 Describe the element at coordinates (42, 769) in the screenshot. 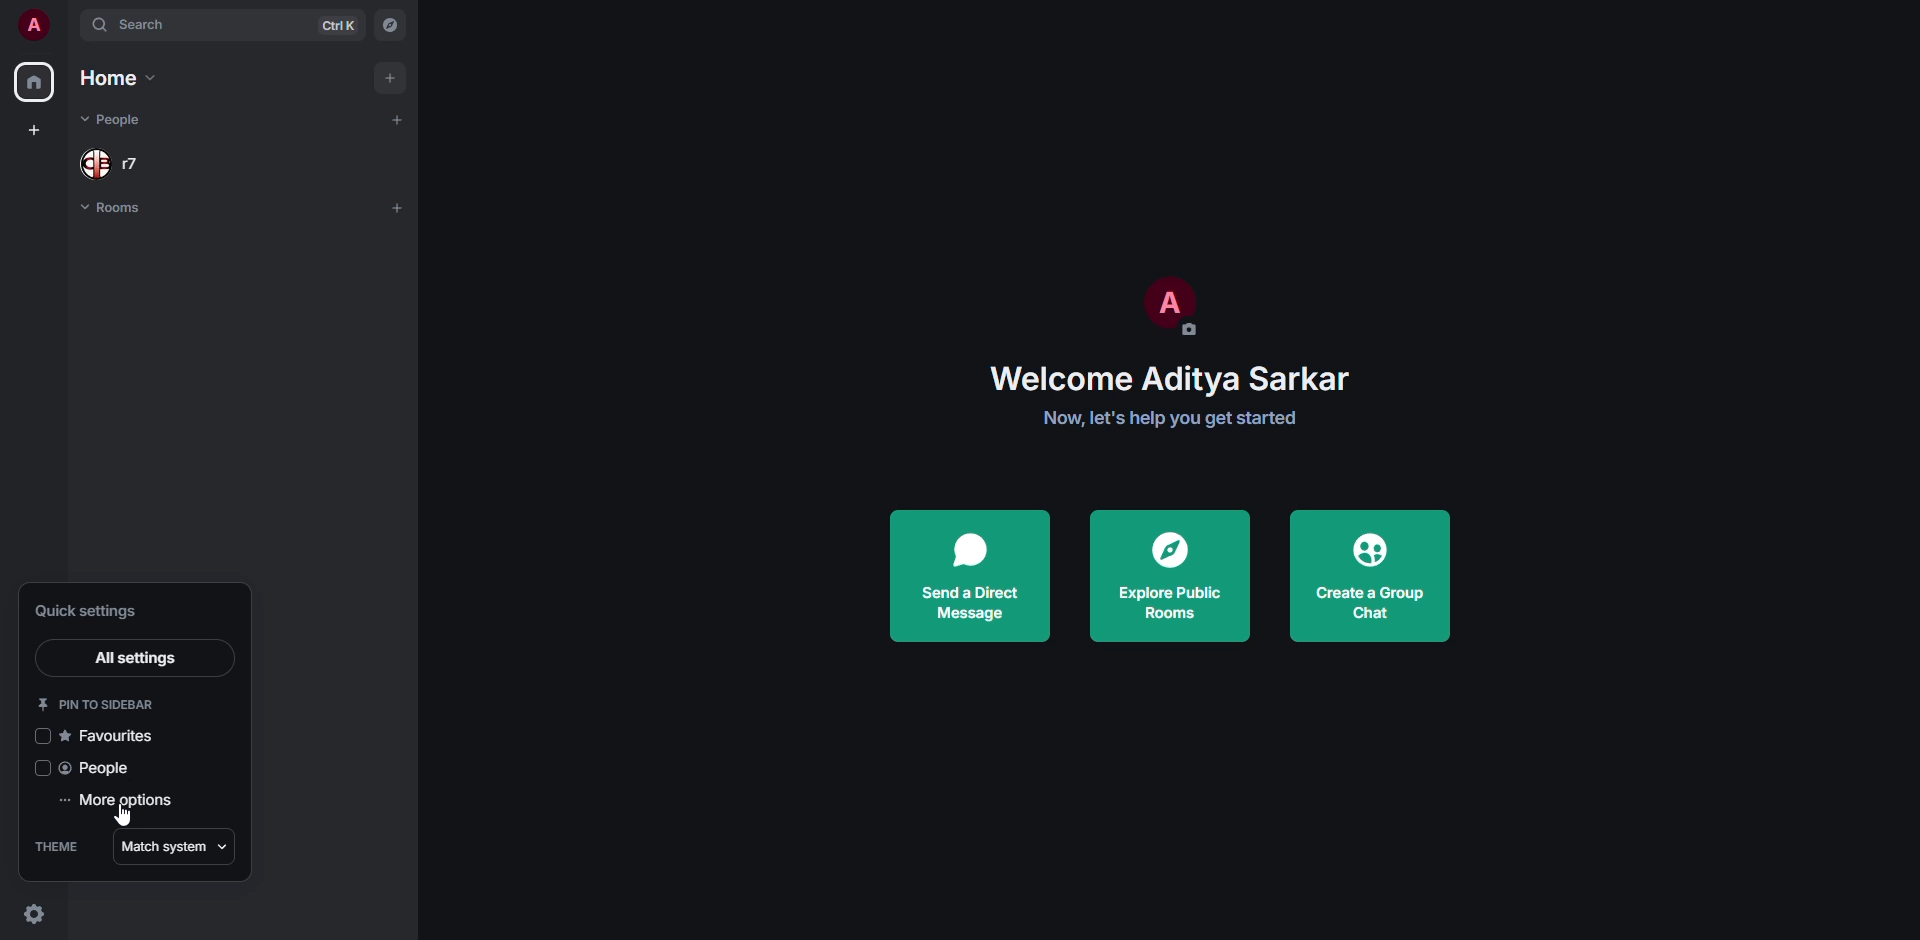

I see `click to enable` at that location.